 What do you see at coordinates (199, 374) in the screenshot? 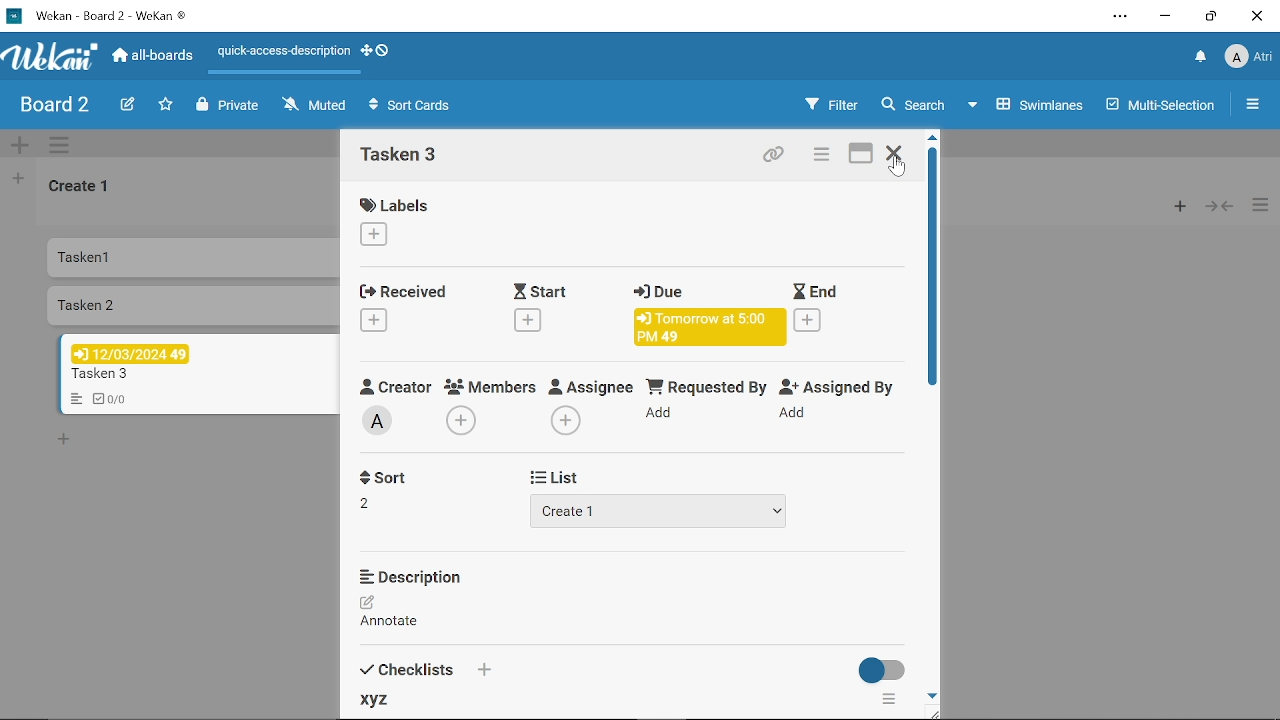
I see `Tasken3` at bounding box center [199, 374].